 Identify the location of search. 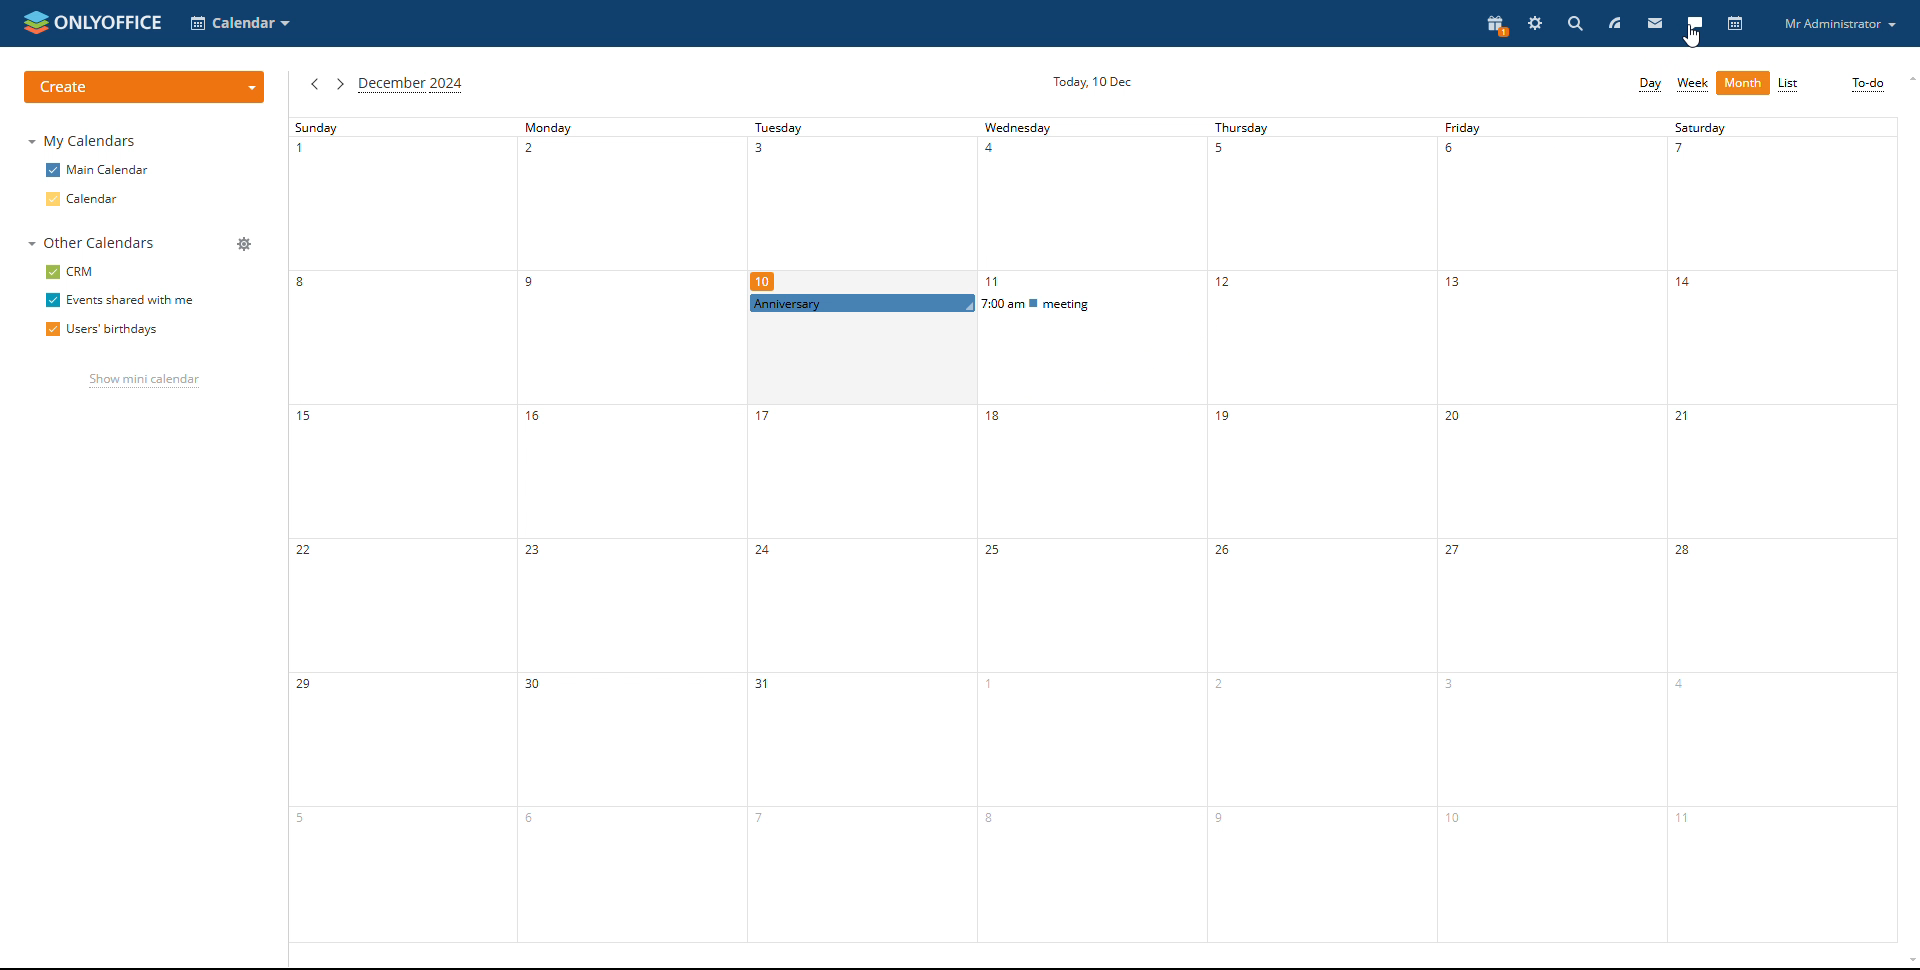
(1574, 23).